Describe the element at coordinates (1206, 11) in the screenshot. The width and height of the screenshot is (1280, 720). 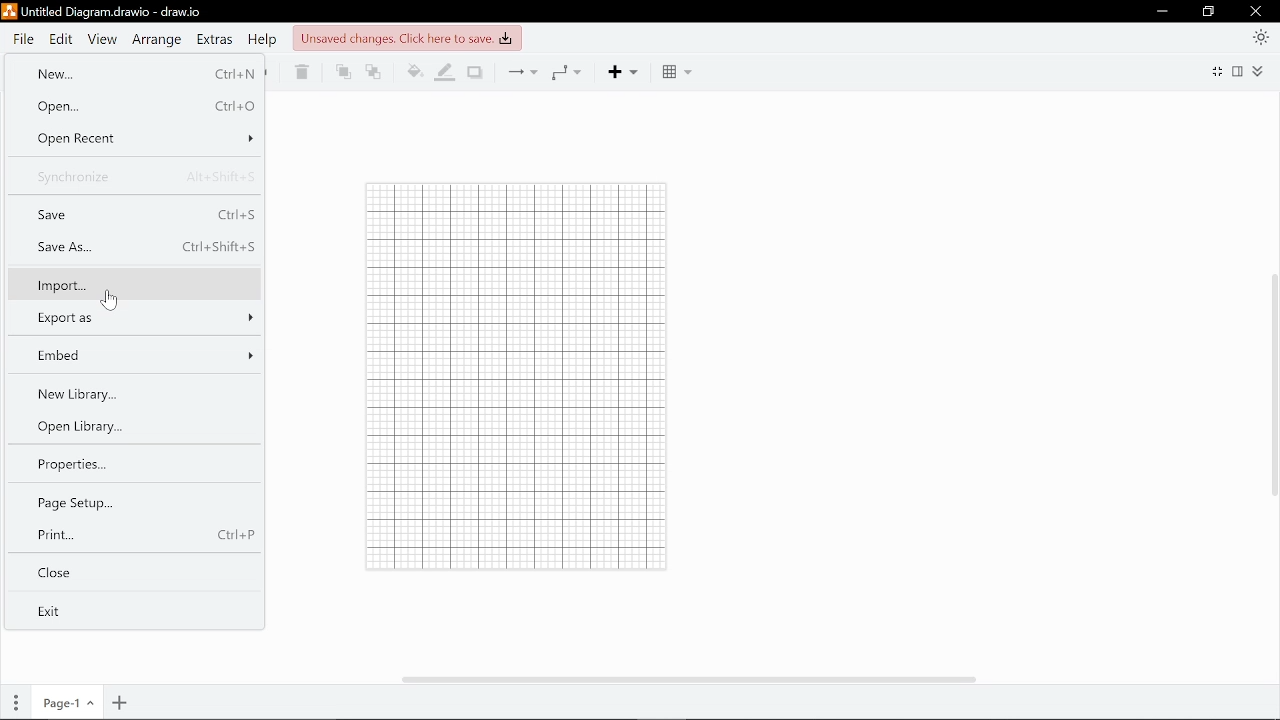
I see `Maximize` at that location.